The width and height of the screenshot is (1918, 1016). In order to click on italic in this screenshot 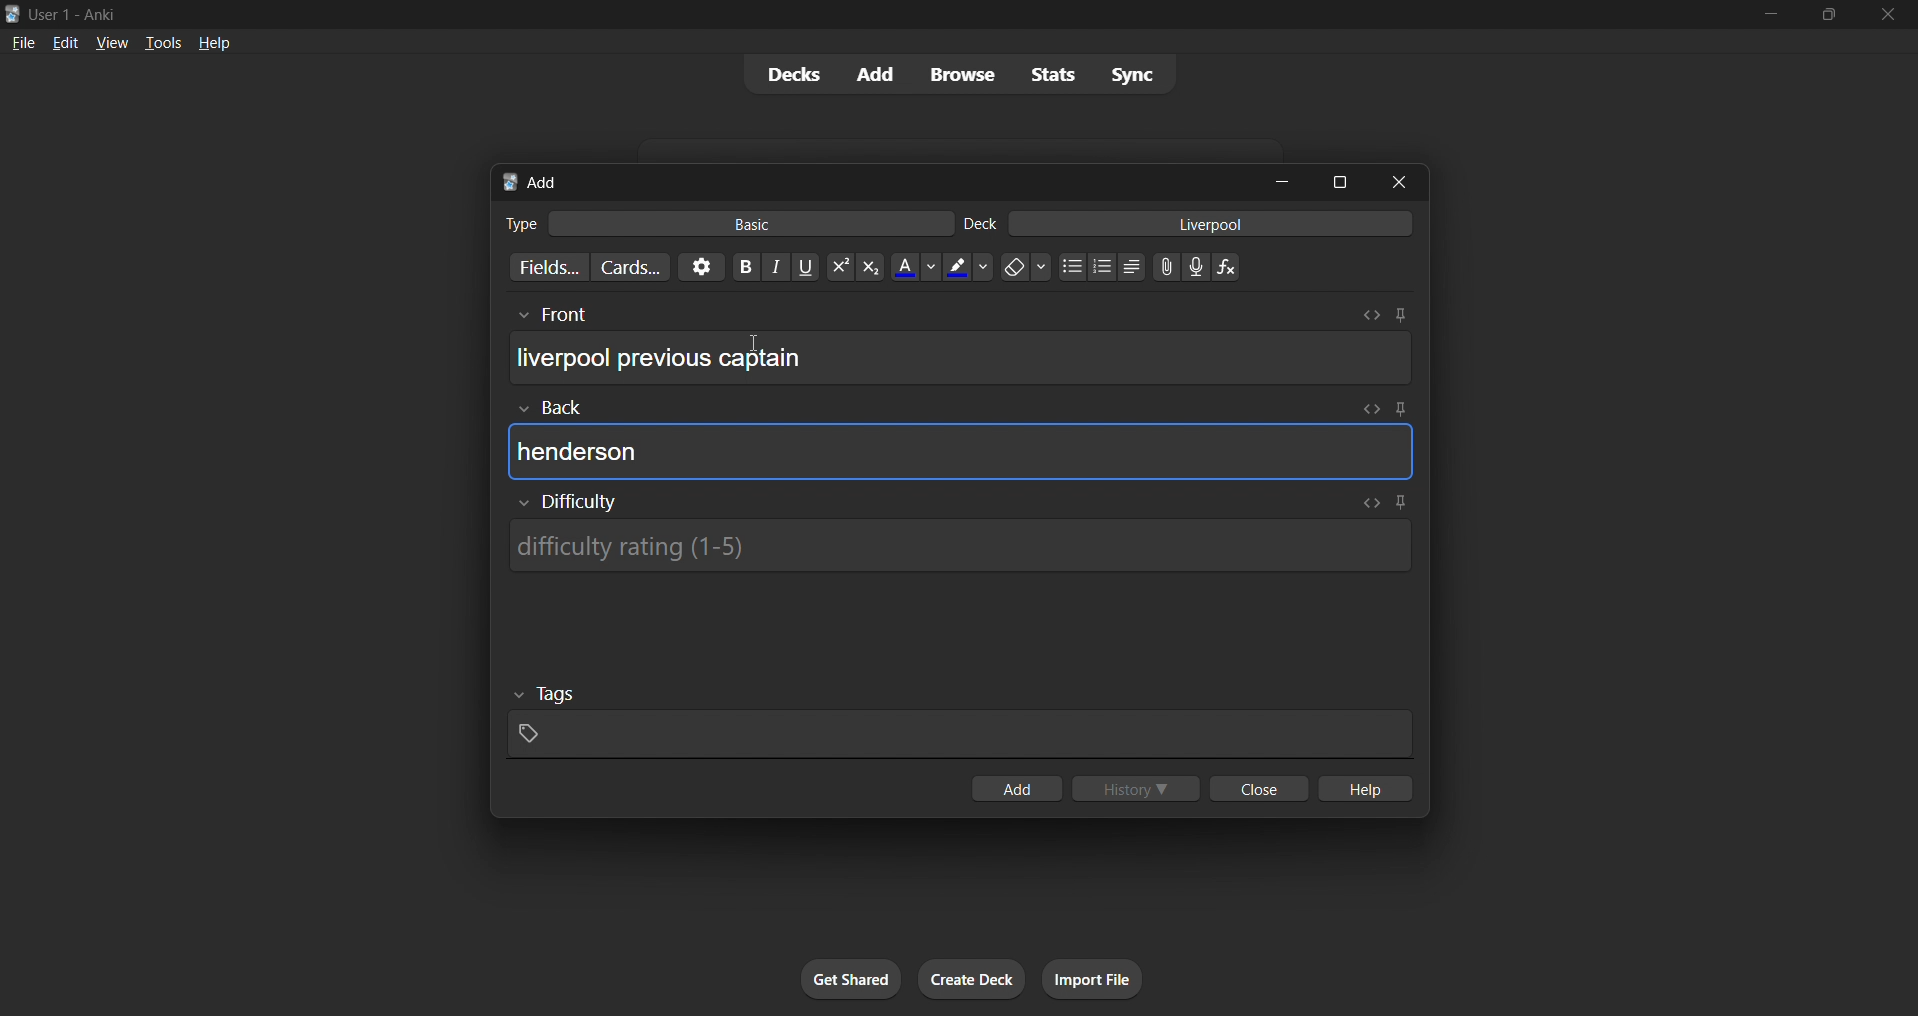, I will do `click(778, 269)`.